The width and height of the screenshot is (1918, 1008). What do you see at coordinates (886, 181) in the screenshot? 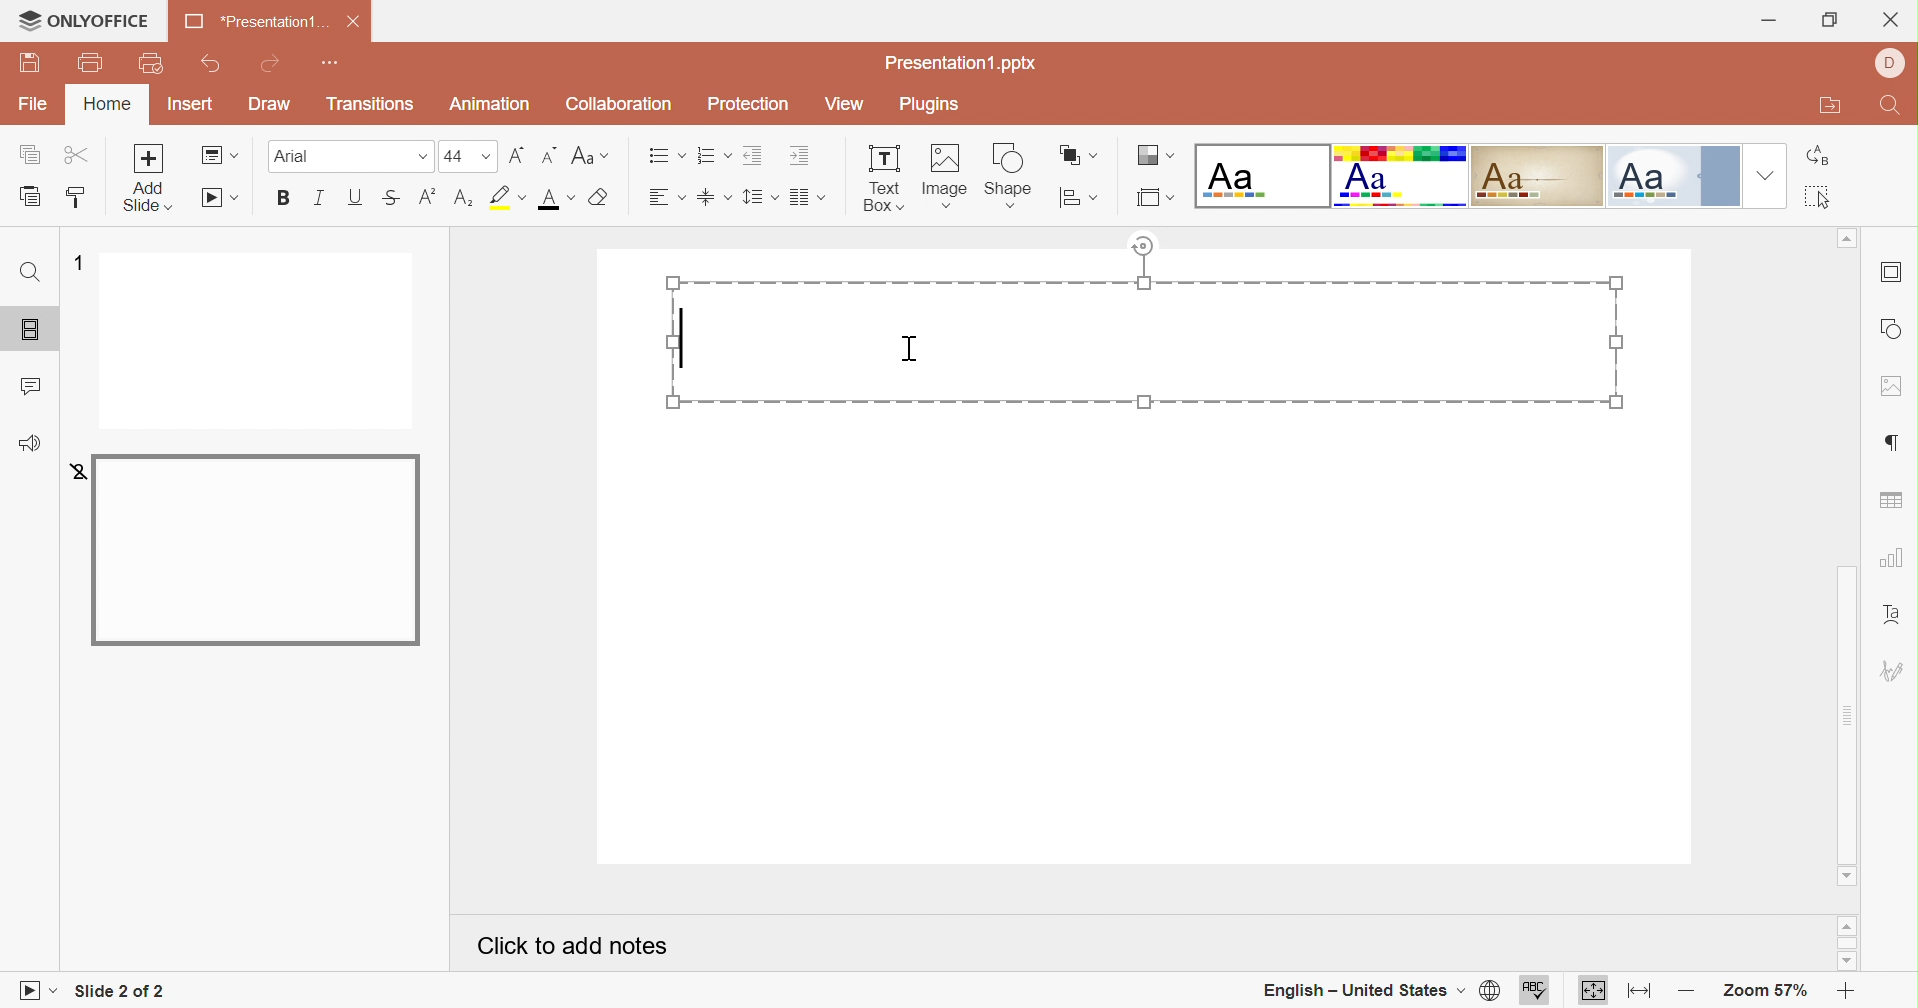
I see `Text Box` at bounding box center [886, 181].